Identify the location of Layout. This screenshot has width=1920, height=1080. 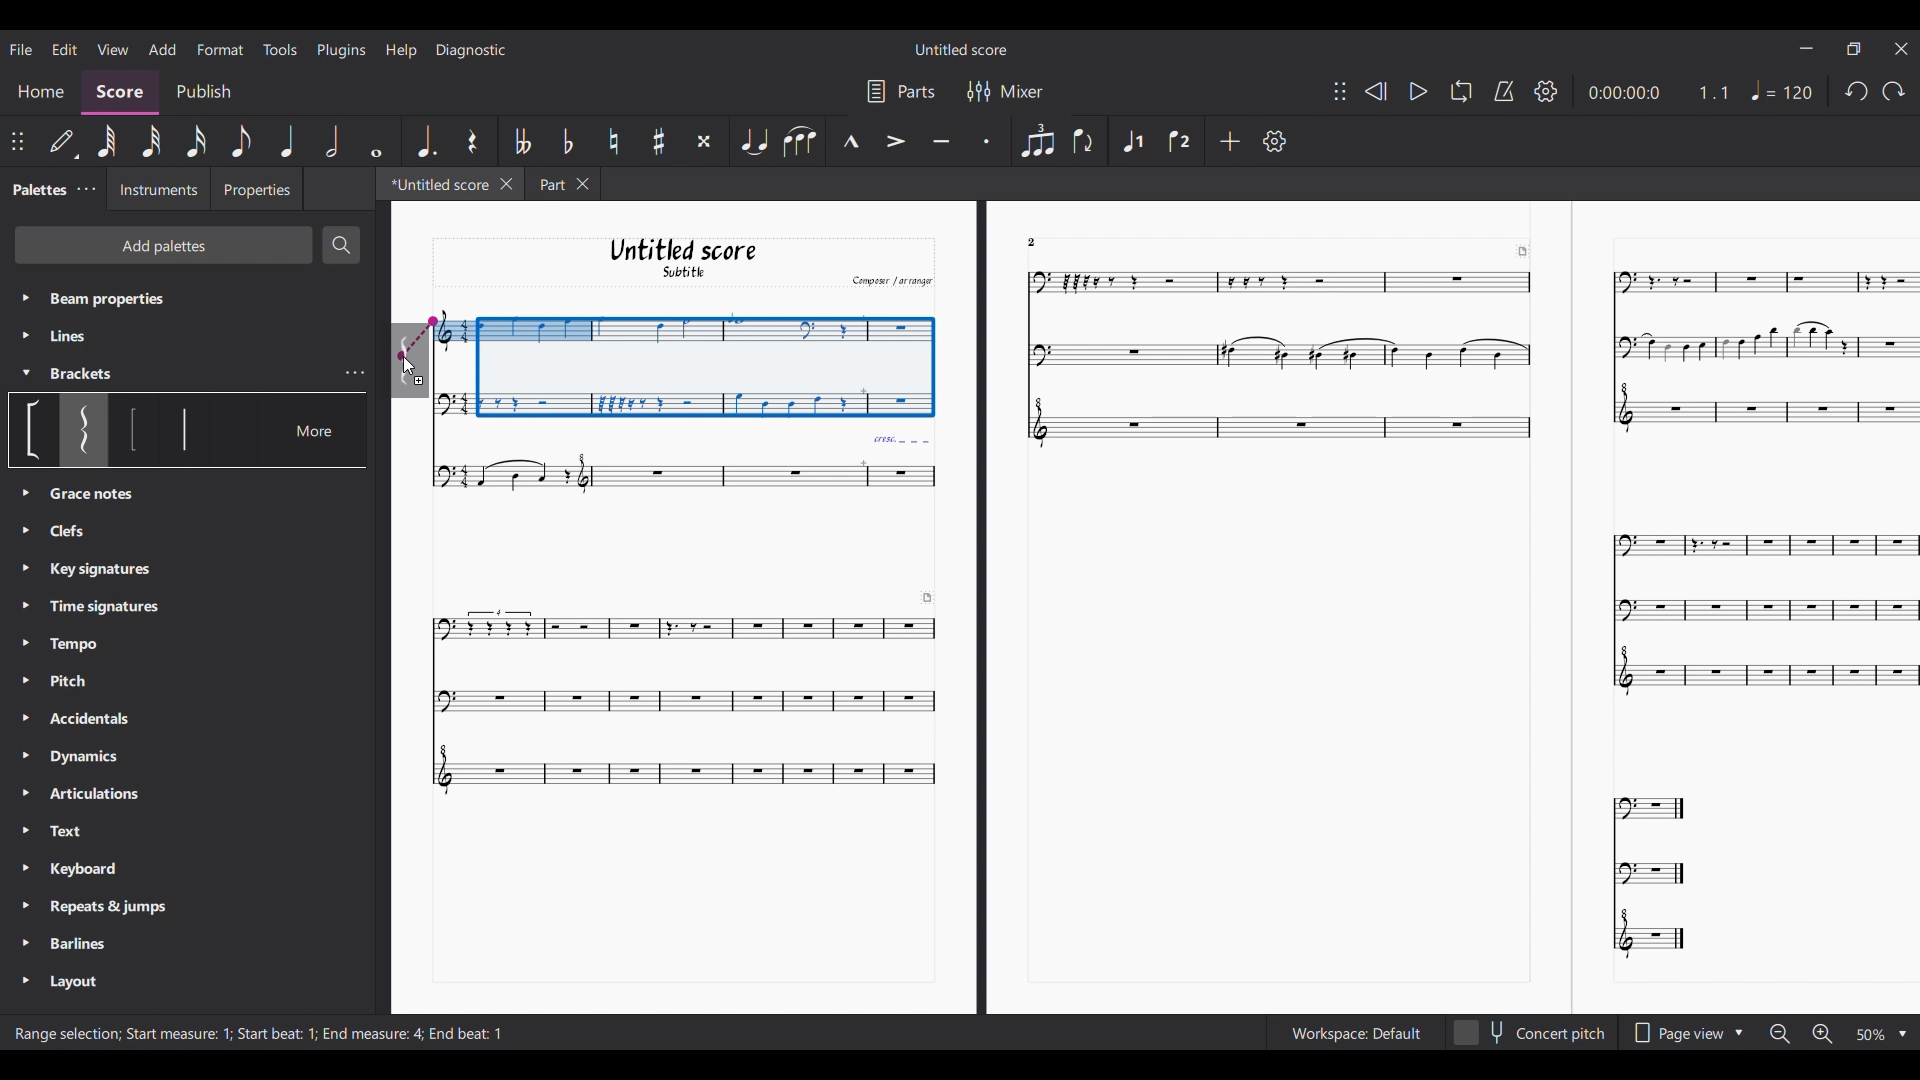
(71, 982).